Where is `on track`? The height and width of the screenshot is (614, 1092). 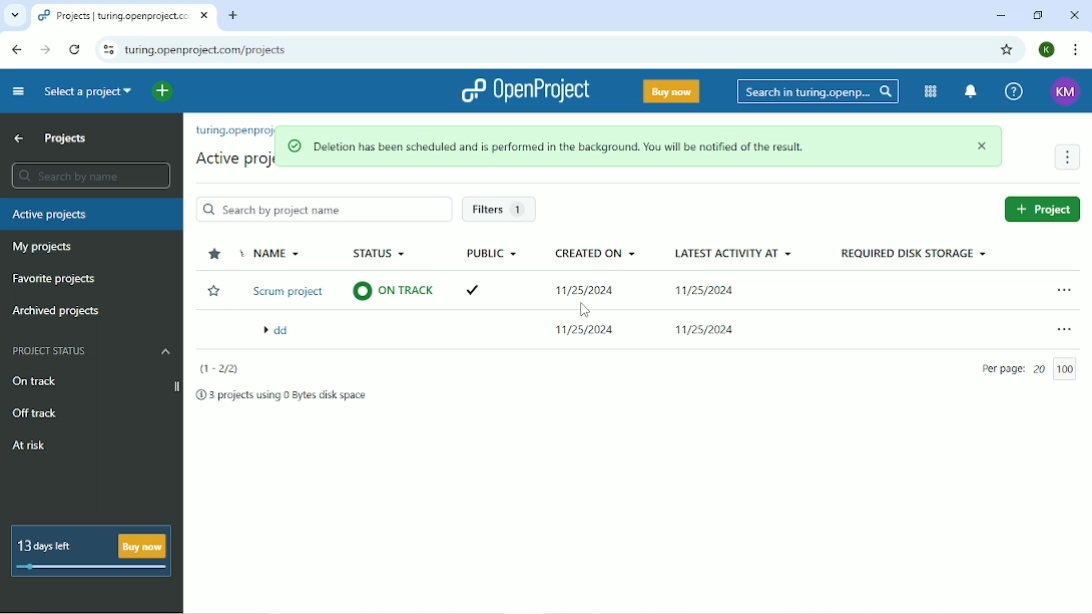 on track is located at coordinates (394, 332).